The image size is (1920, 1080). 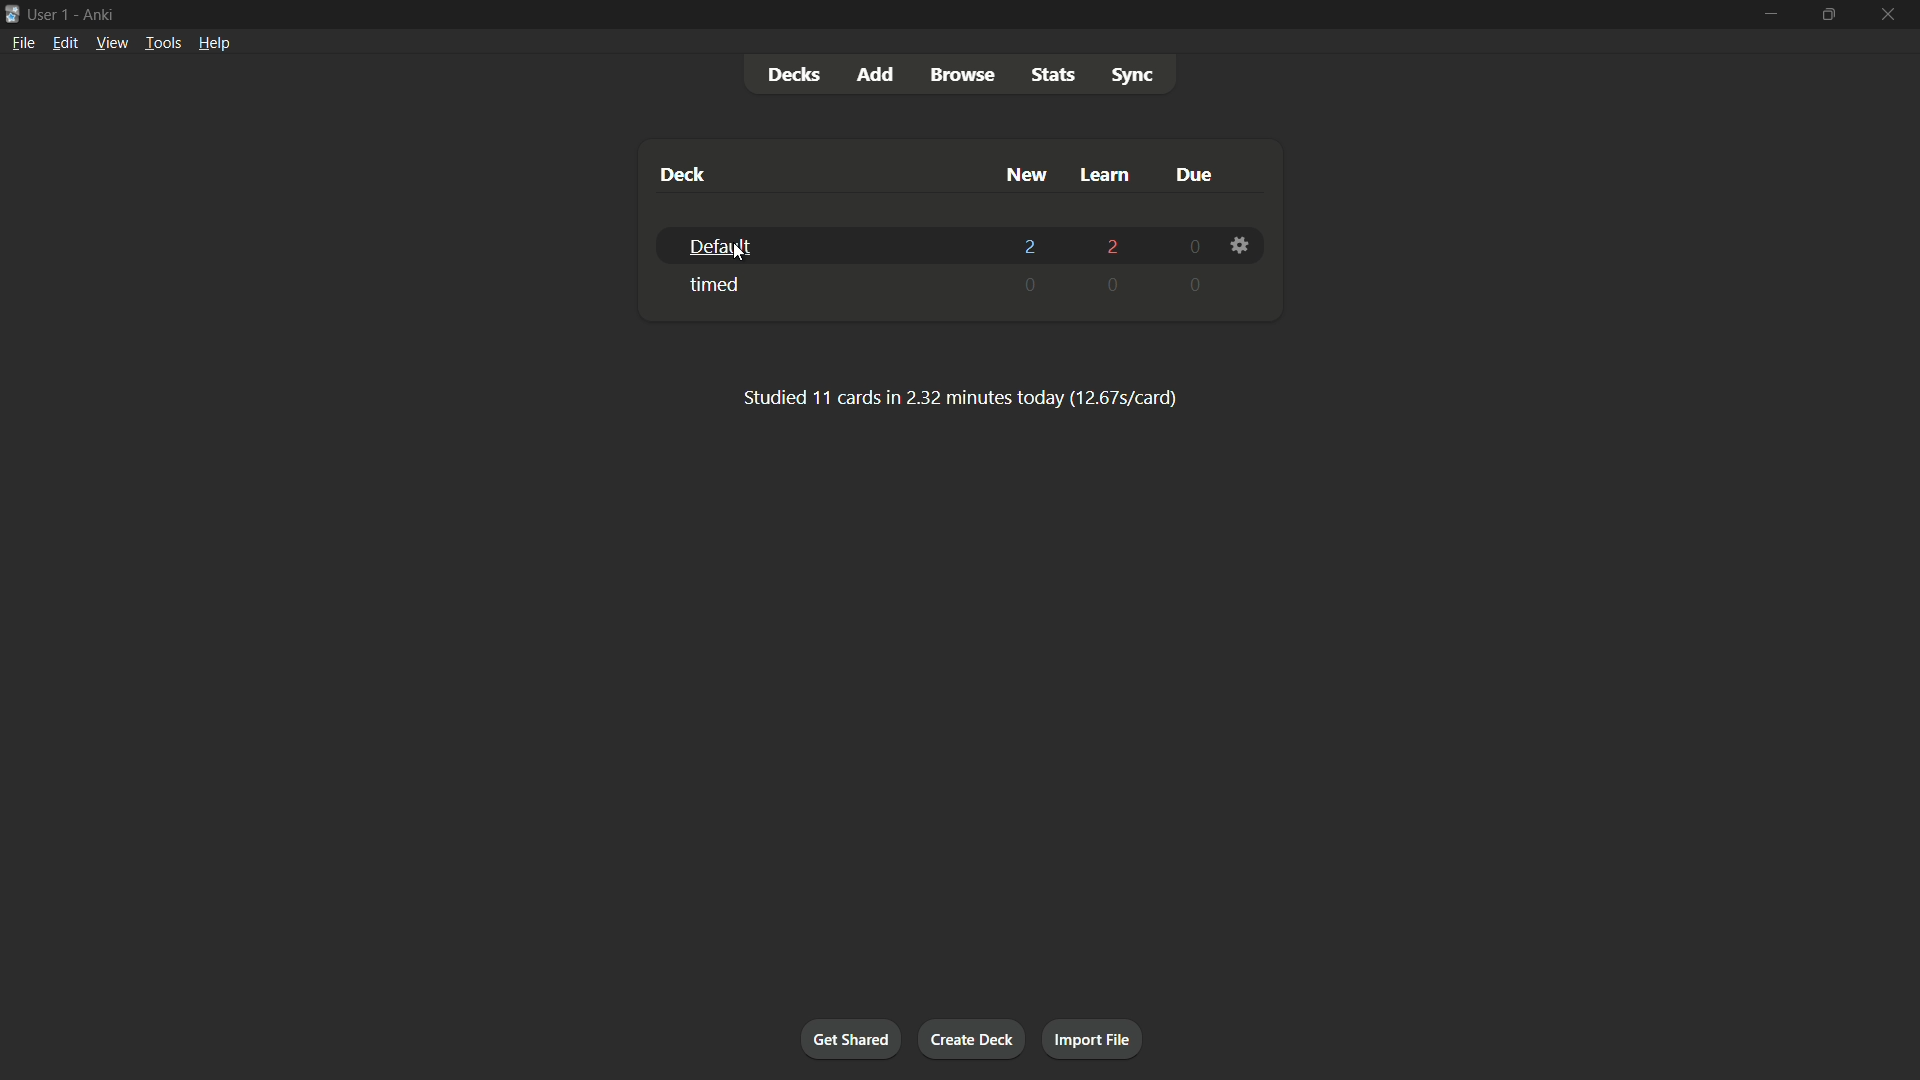 I want to click on file, so click(x=23, y=44).